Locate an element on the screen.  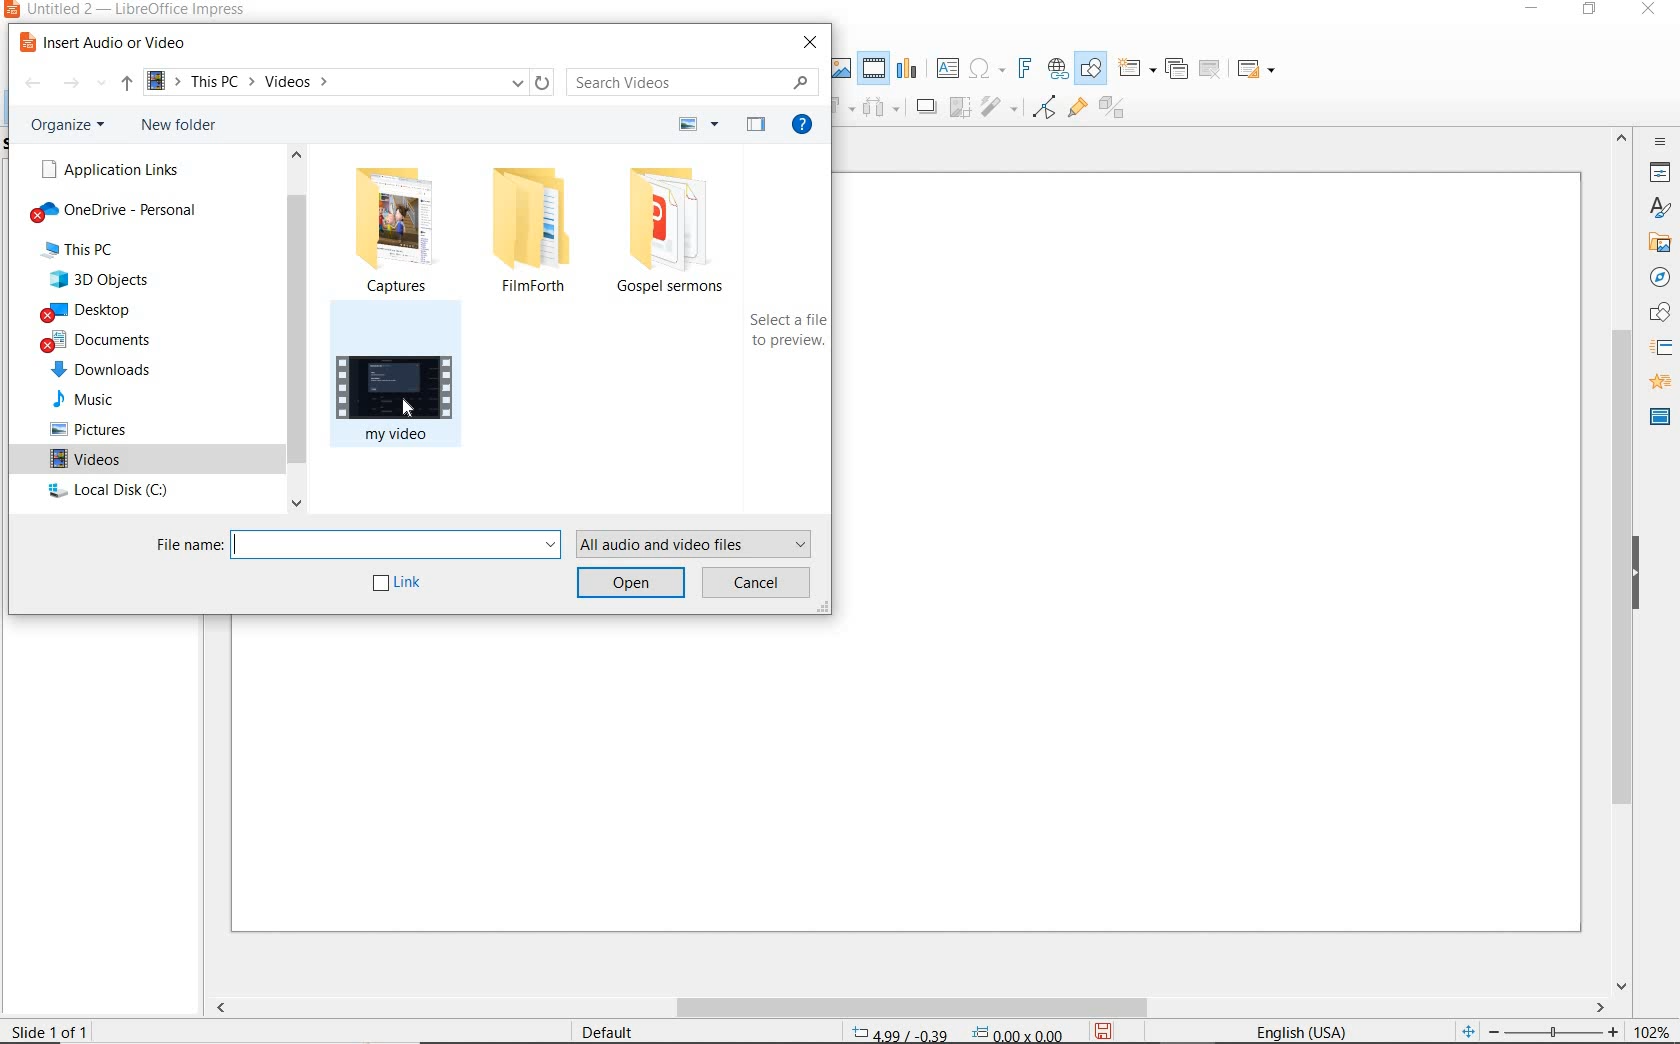
music is located at coordinates (82, 396).